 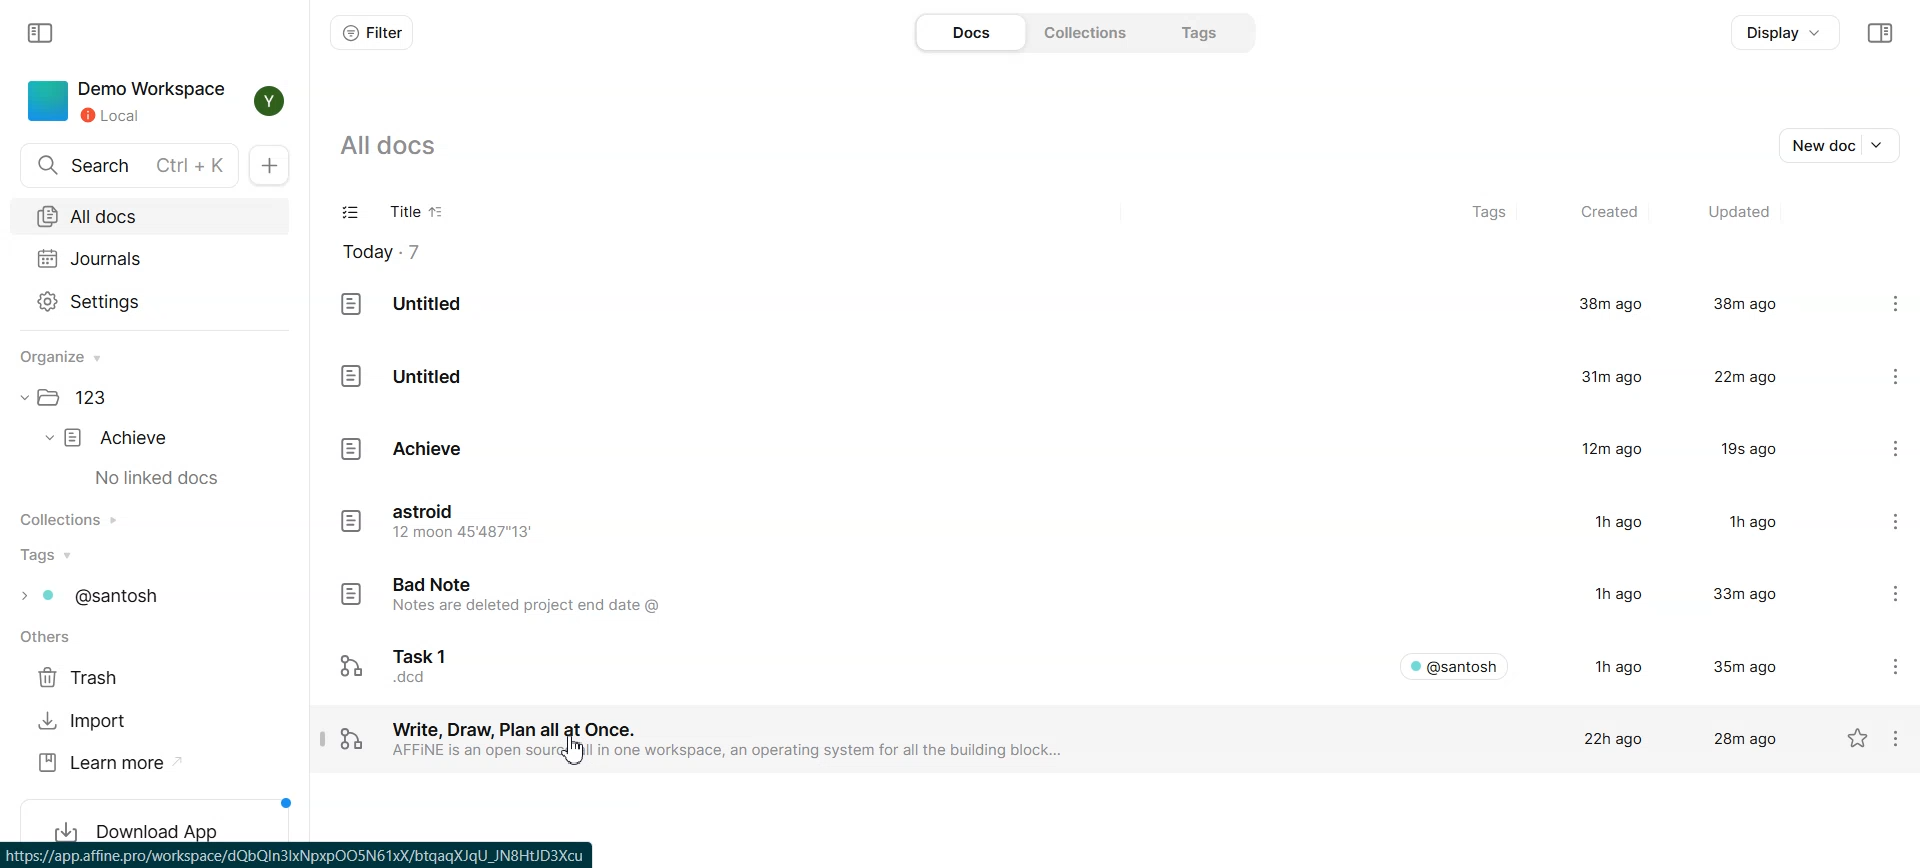 I want to click on Doc File, so click(x=1075, y=305).